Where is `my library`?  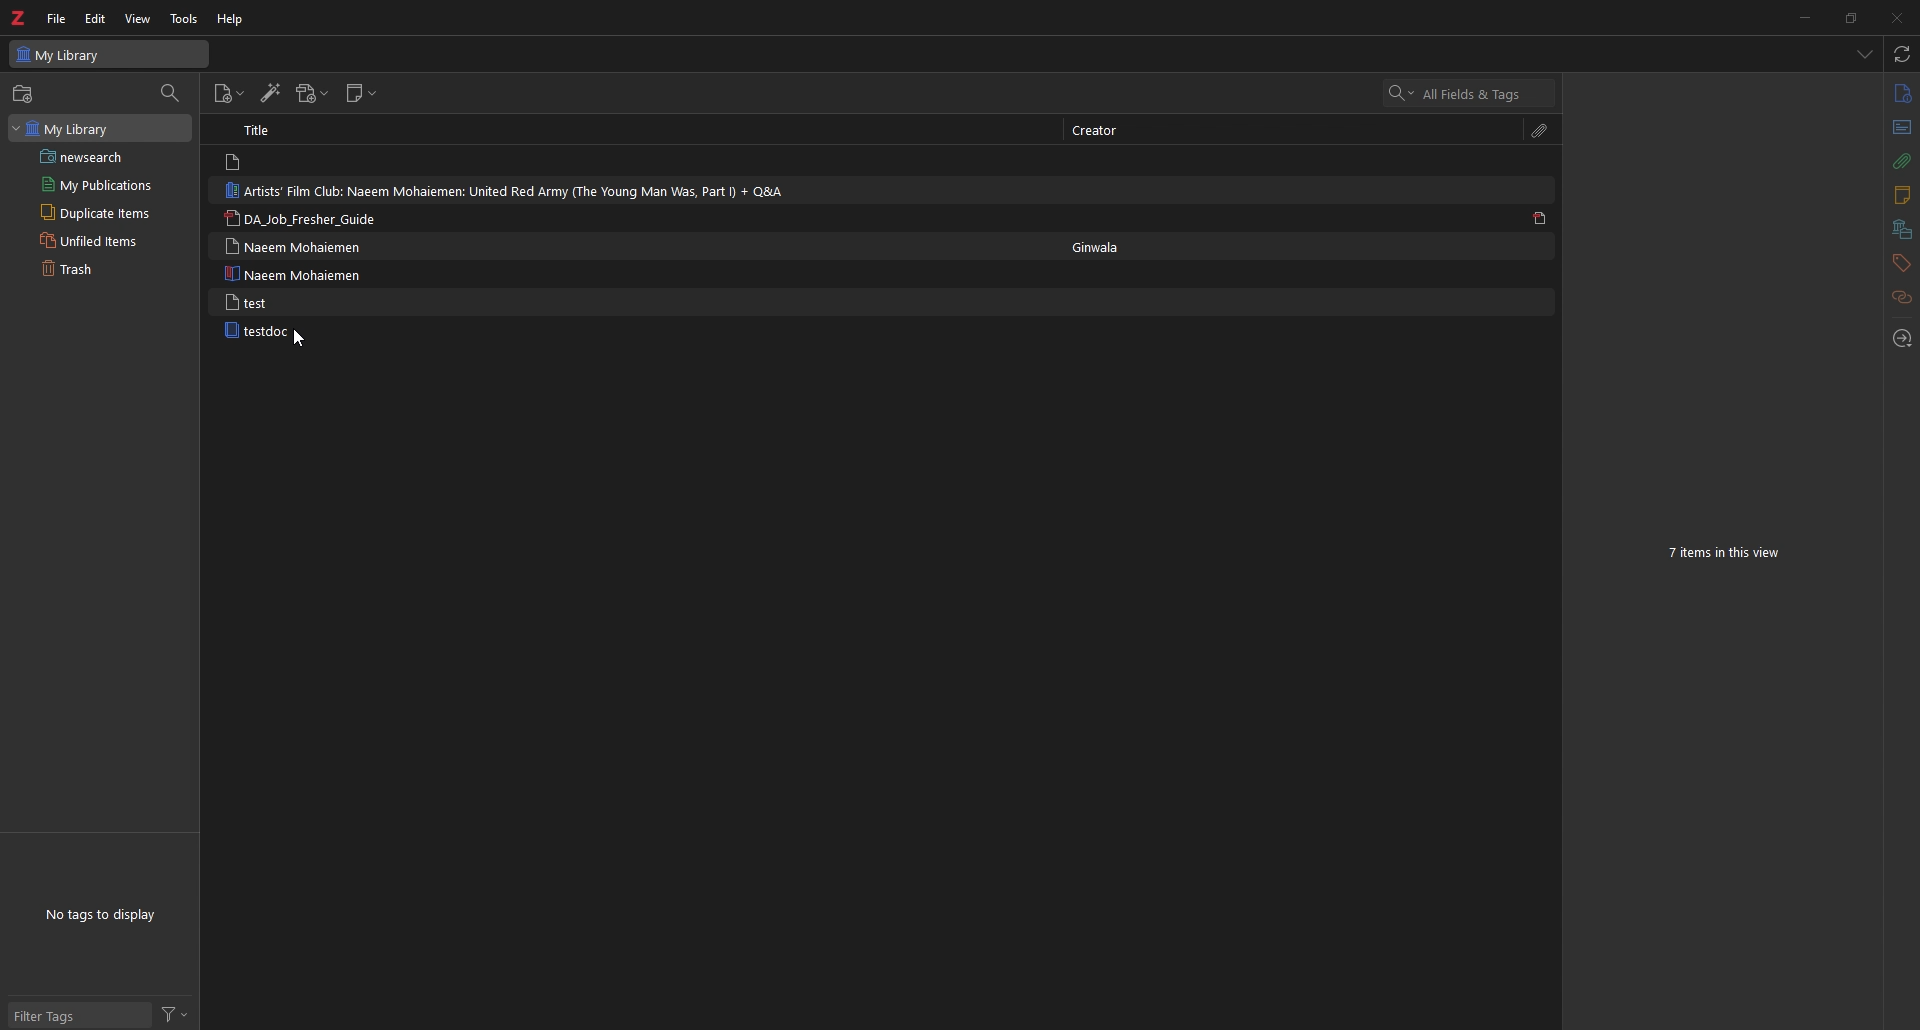
my library is located at coordinates (98, 127).